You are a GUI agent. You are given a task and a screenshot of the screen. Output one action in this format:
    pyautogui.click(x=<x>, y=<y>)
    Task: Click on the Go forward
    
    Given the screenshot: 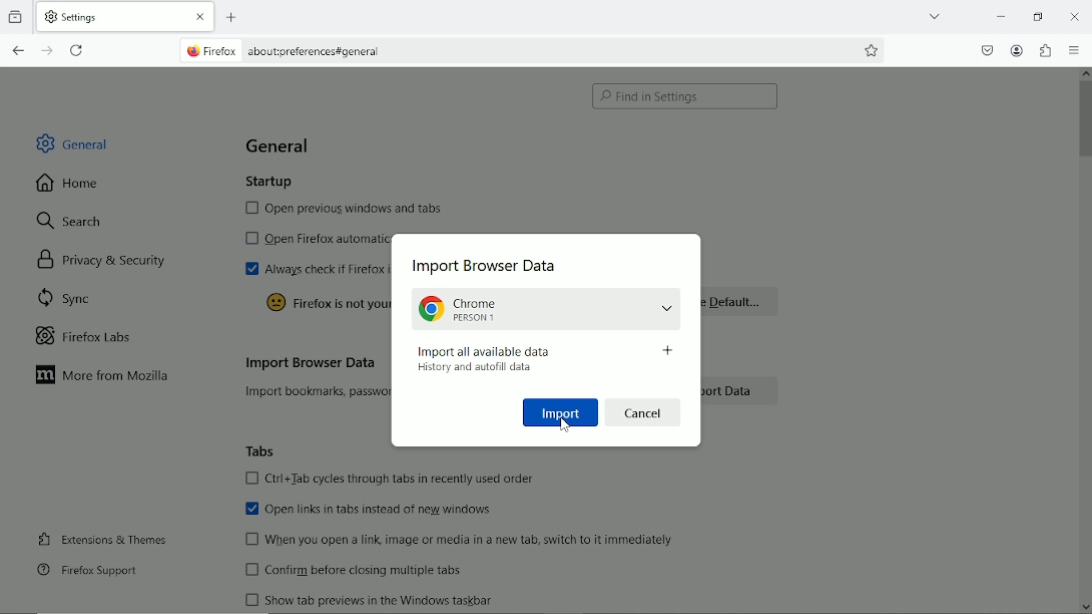 What is the action you would take?
    pyautogui.click(x=45, y=51)
    